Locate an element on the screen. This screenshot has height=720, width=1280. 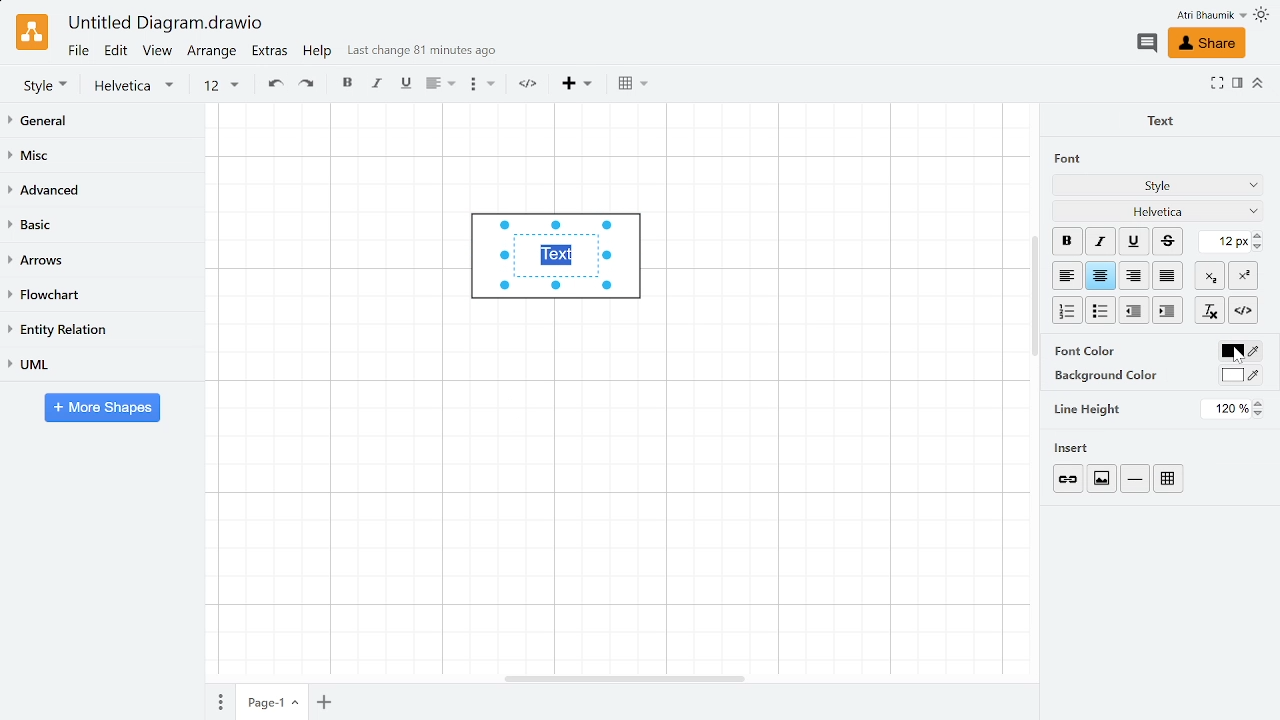
Share is located at coordinates (1205, 44).